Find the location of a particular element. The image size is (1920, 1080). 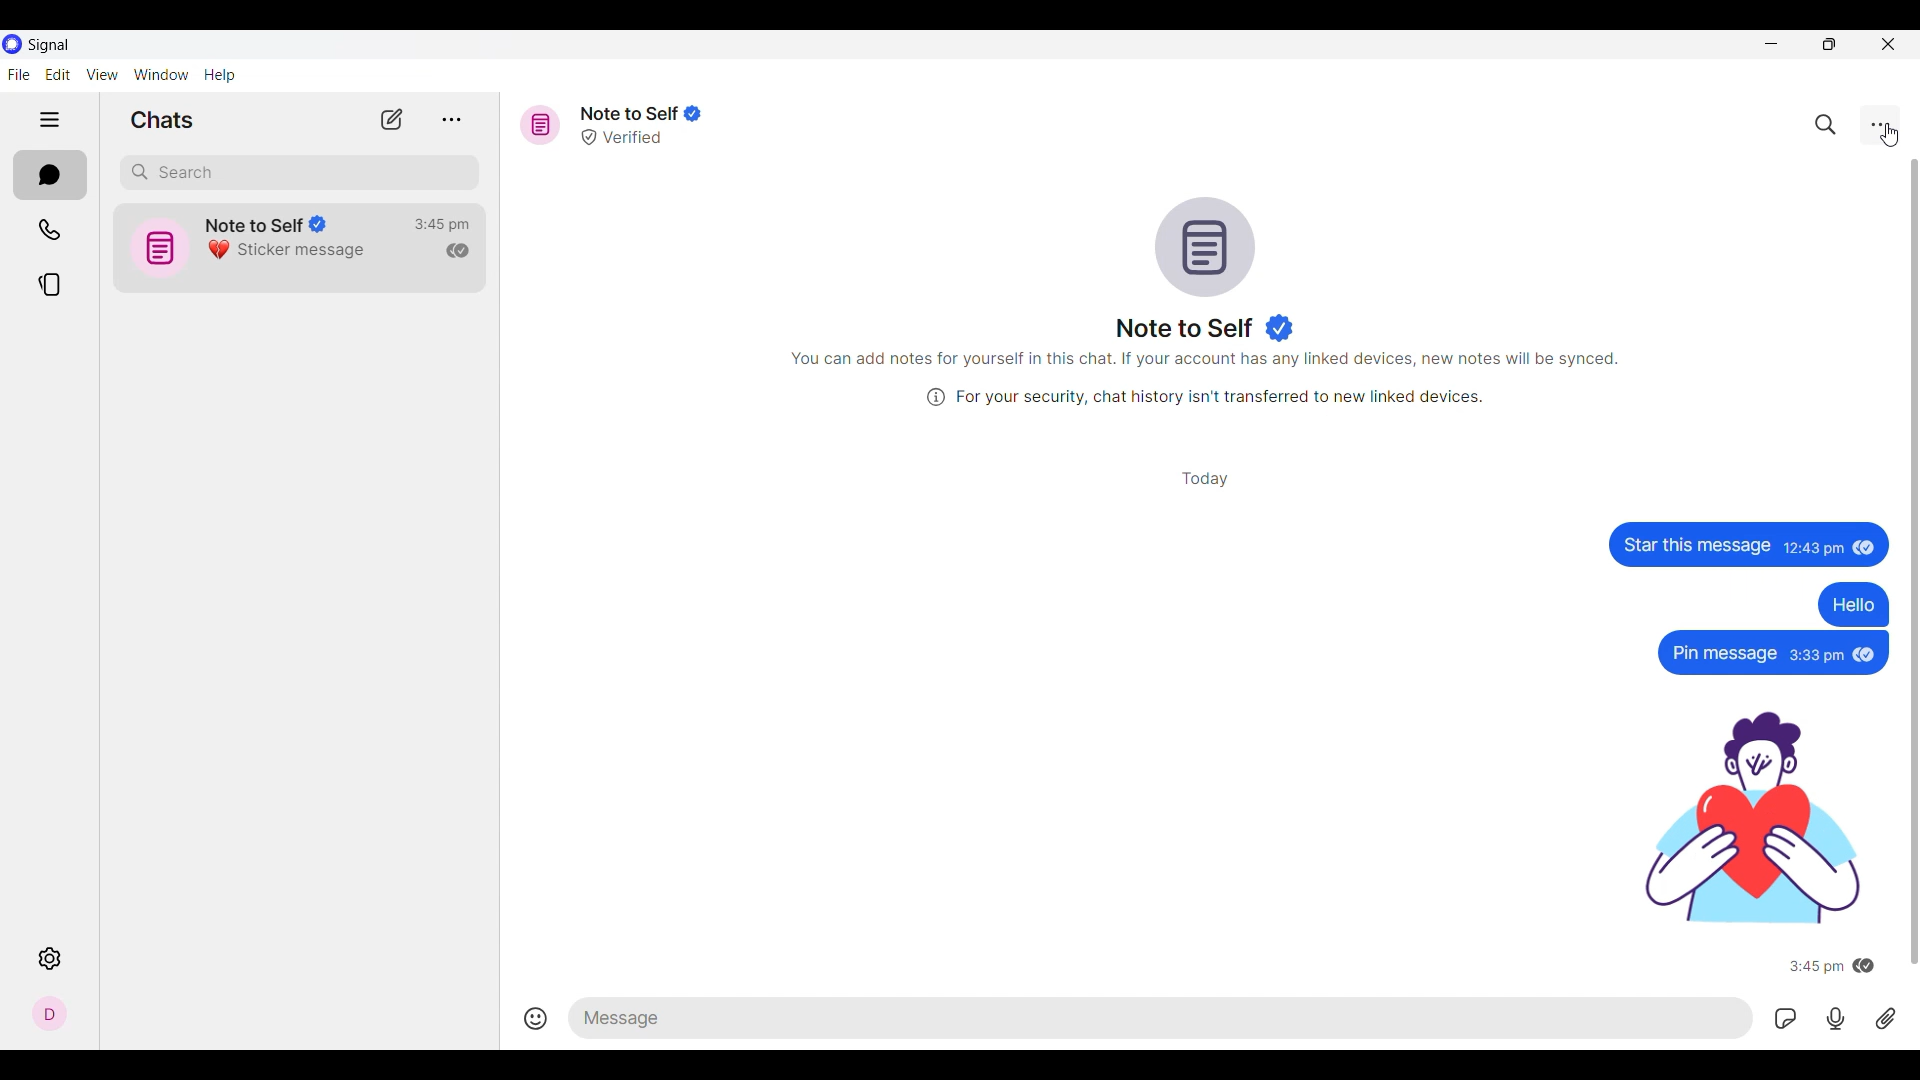

Conversation logo is located at coordinates (1209, 245).